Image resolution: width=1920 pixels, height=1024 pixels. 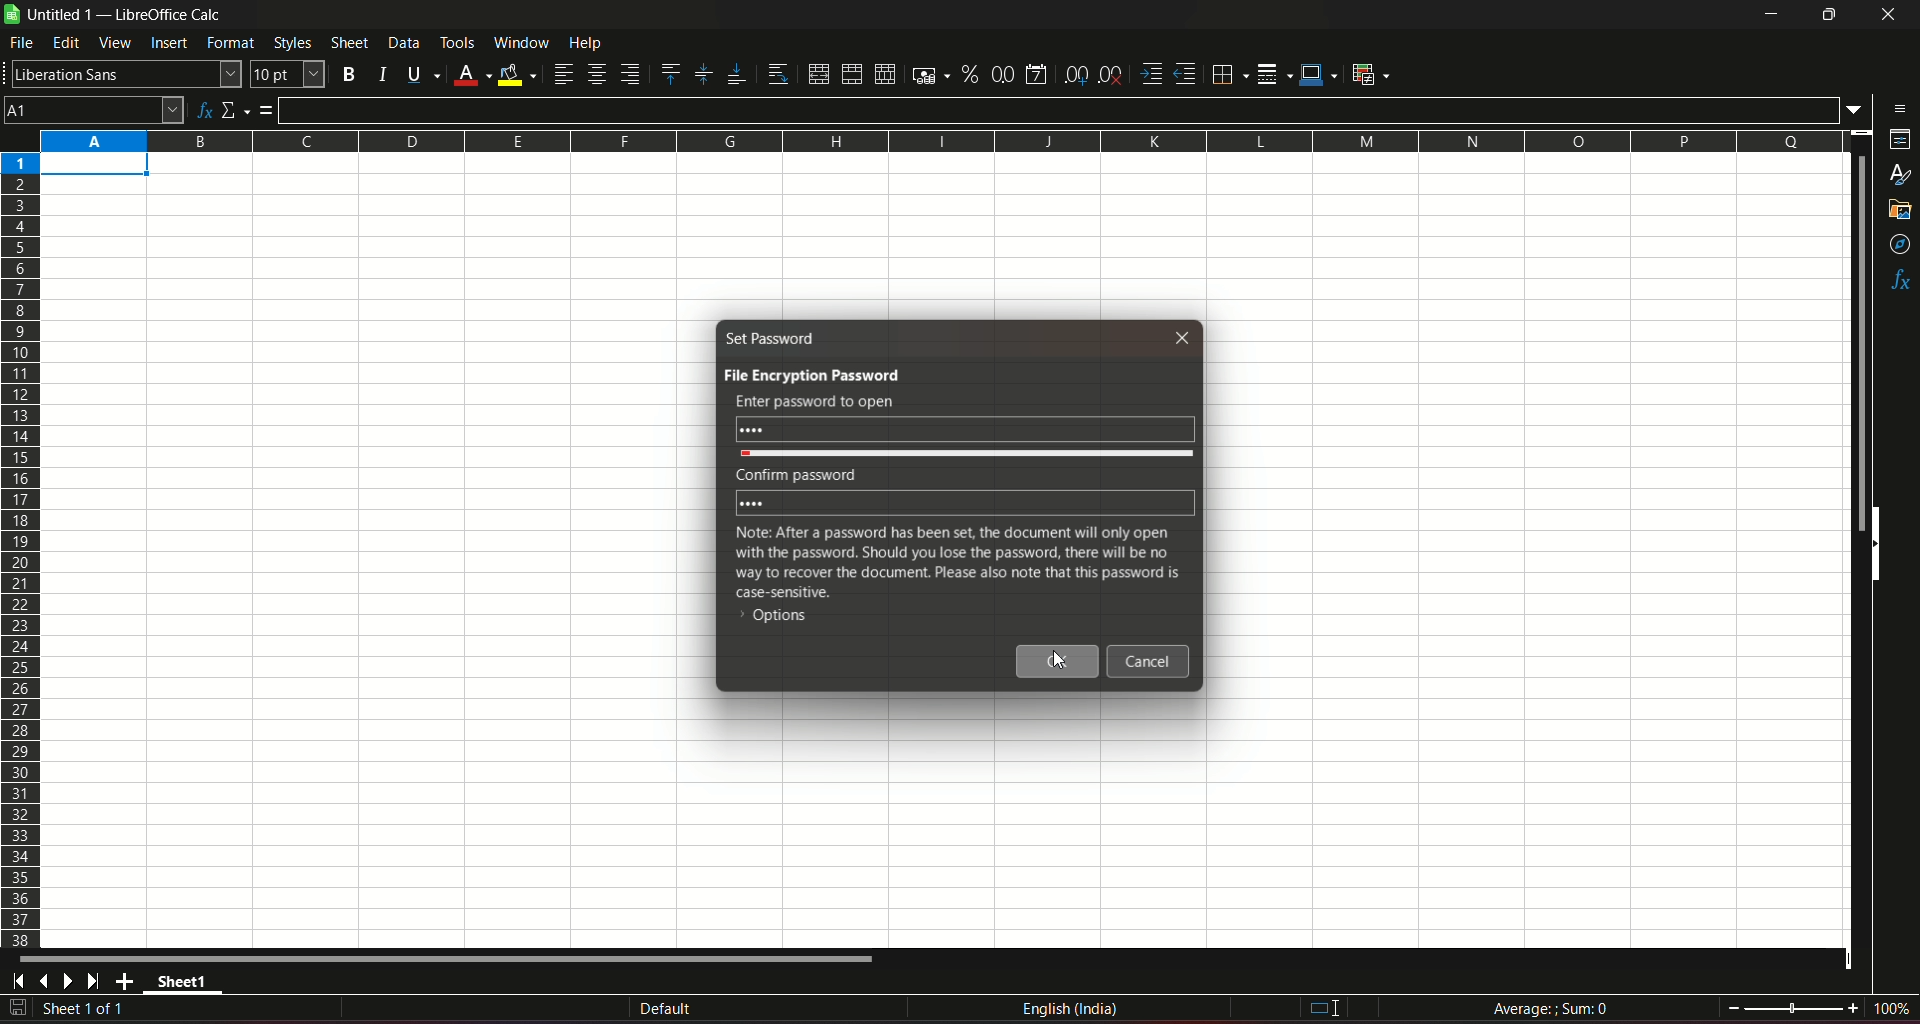 What do you see at coordinates (403, 43) in the screenshot?
I see `data` at bounding box center [403, 43].